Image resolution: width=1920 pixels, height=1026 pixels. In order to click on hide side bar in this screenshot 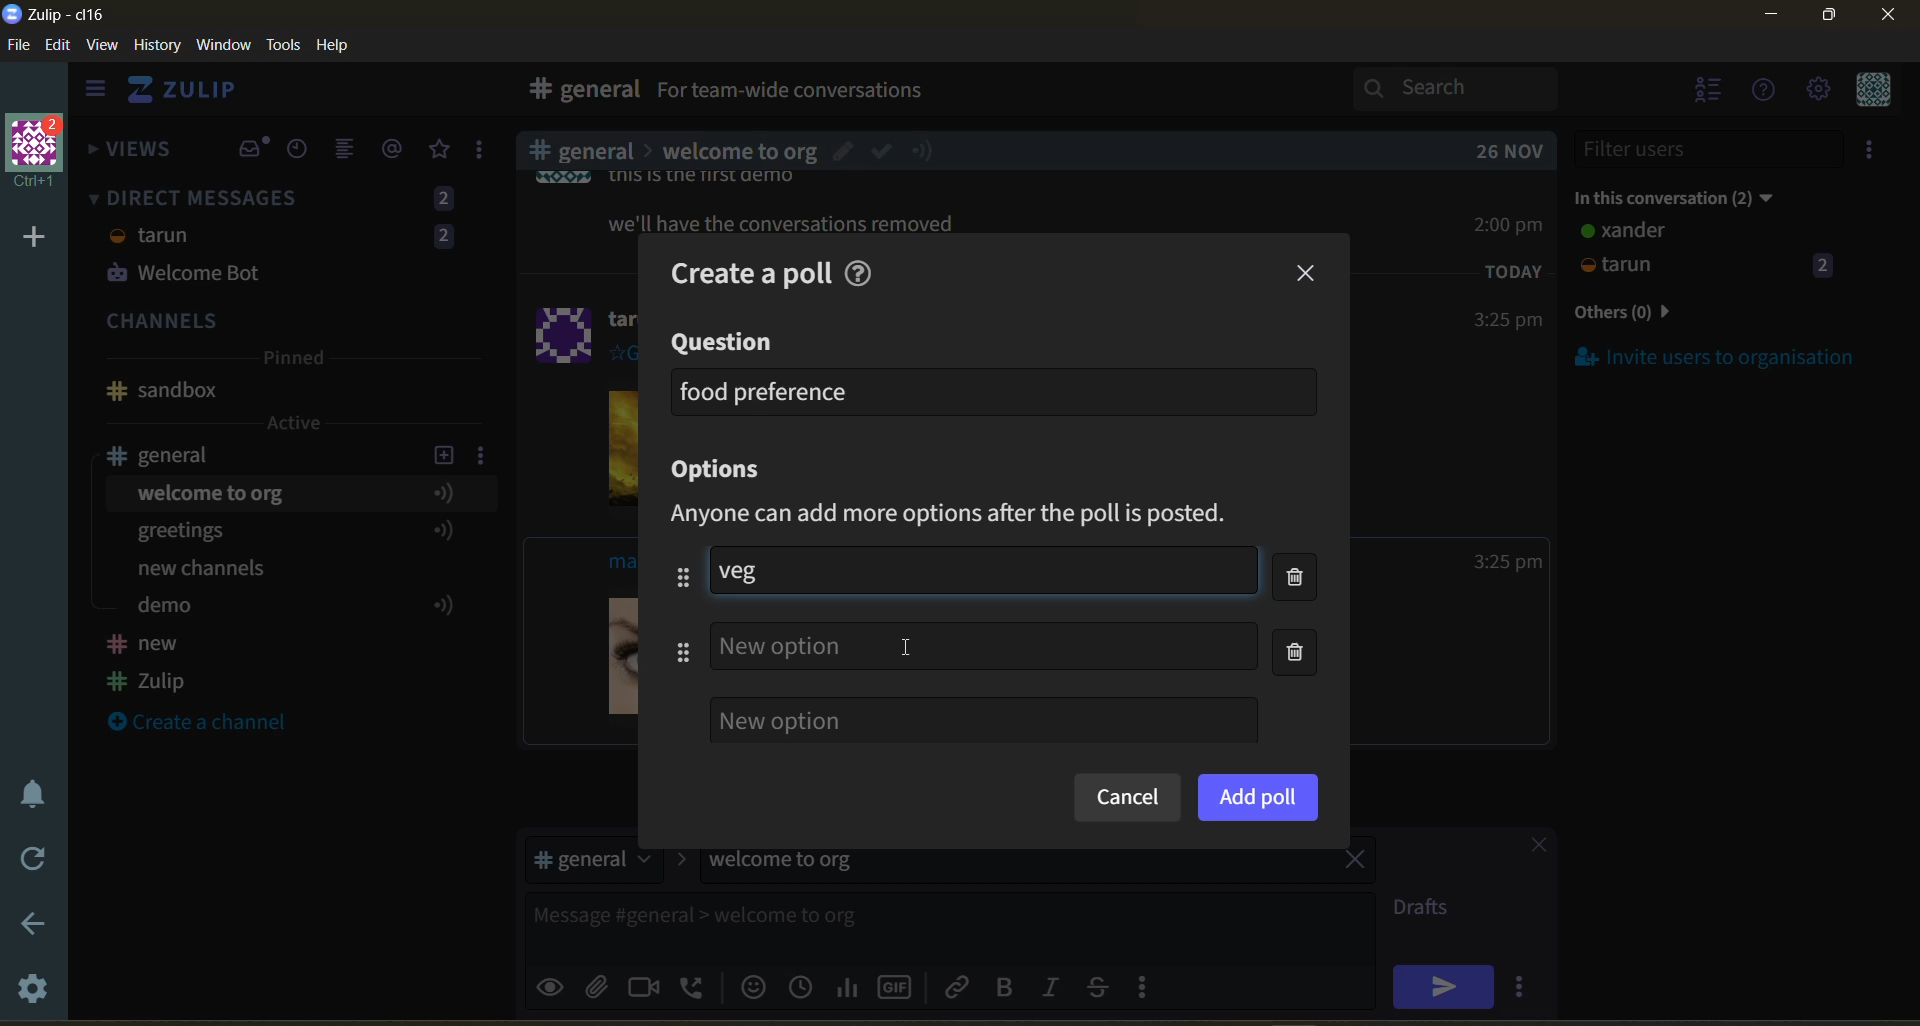, I will do `click(95, 93)`.